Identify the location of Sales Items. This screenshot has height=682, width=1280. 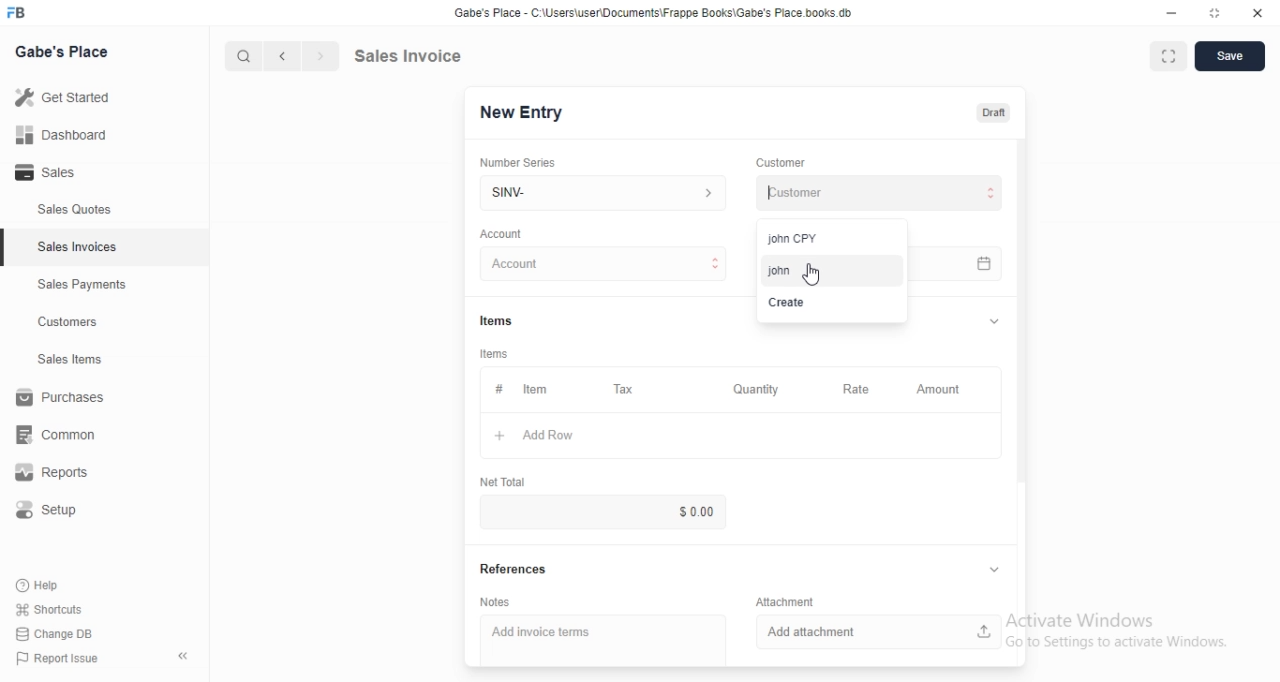
(61, 360).